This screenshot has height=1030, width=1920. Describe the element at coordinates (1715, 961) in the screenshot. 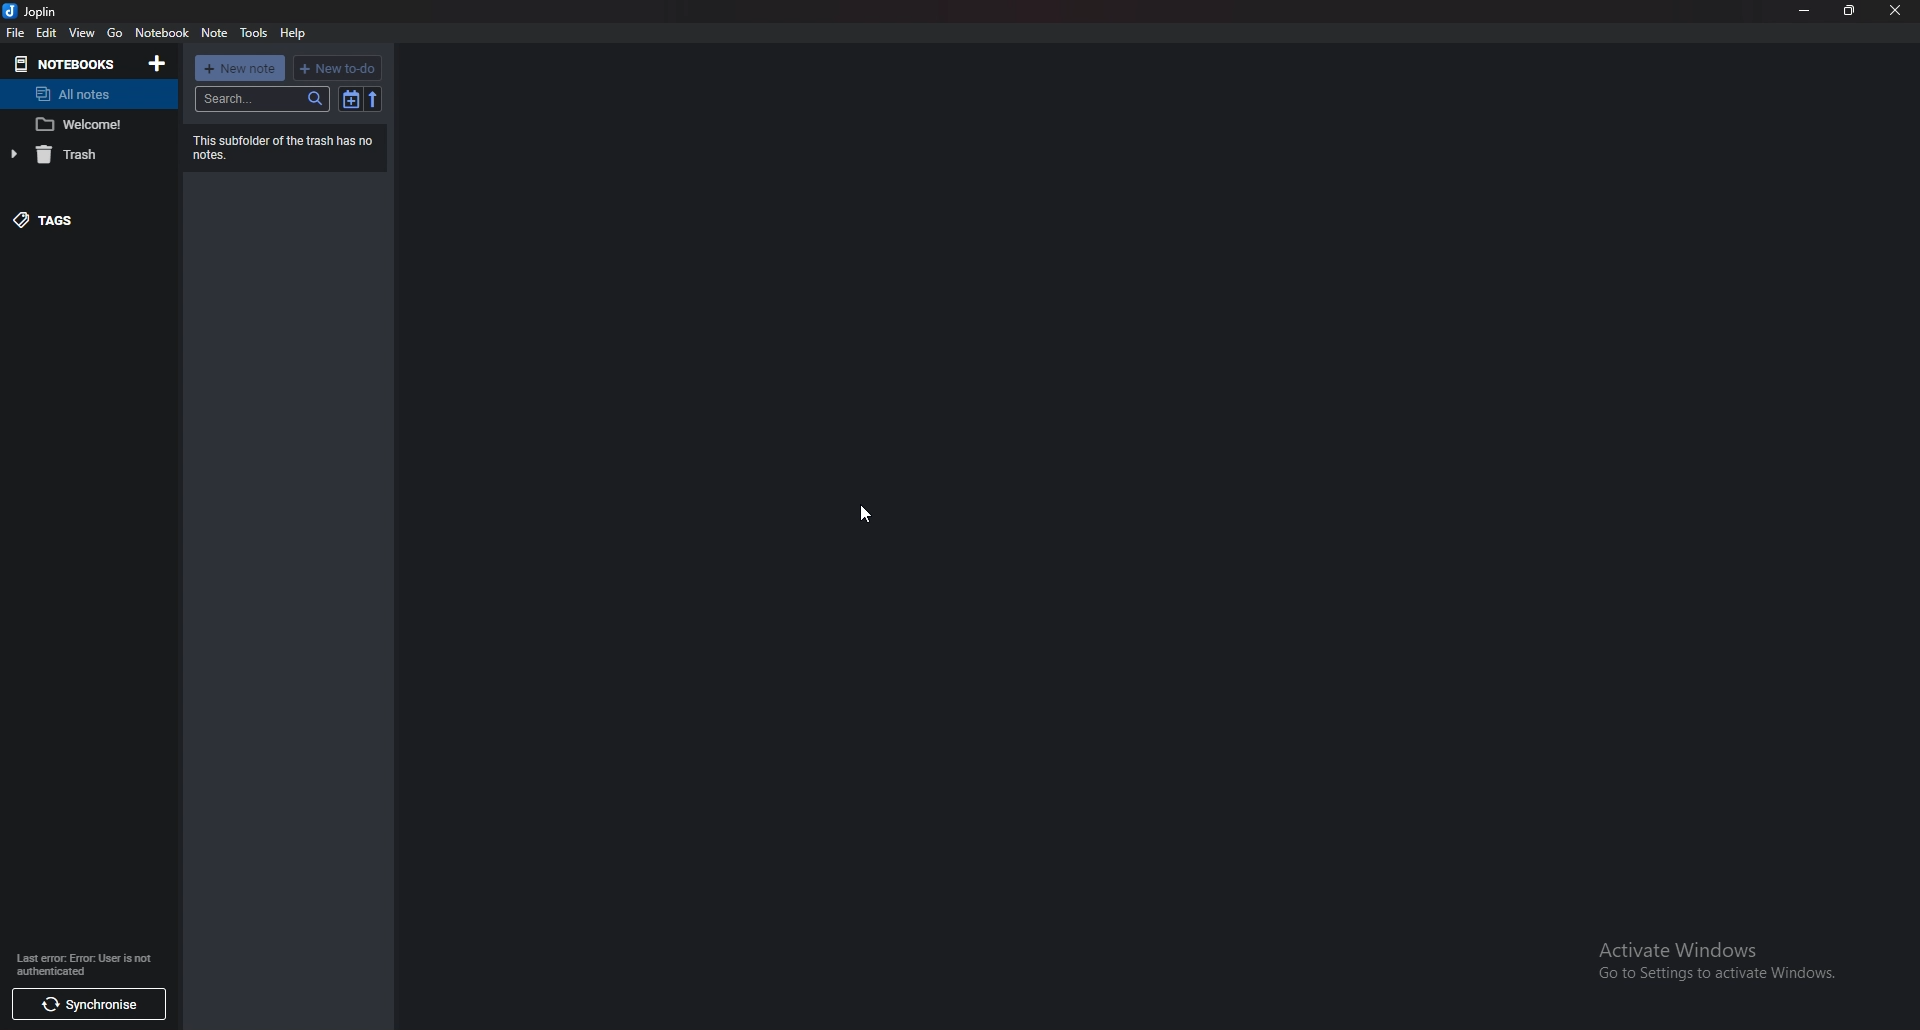

I see `activate windows pop up` at that location.